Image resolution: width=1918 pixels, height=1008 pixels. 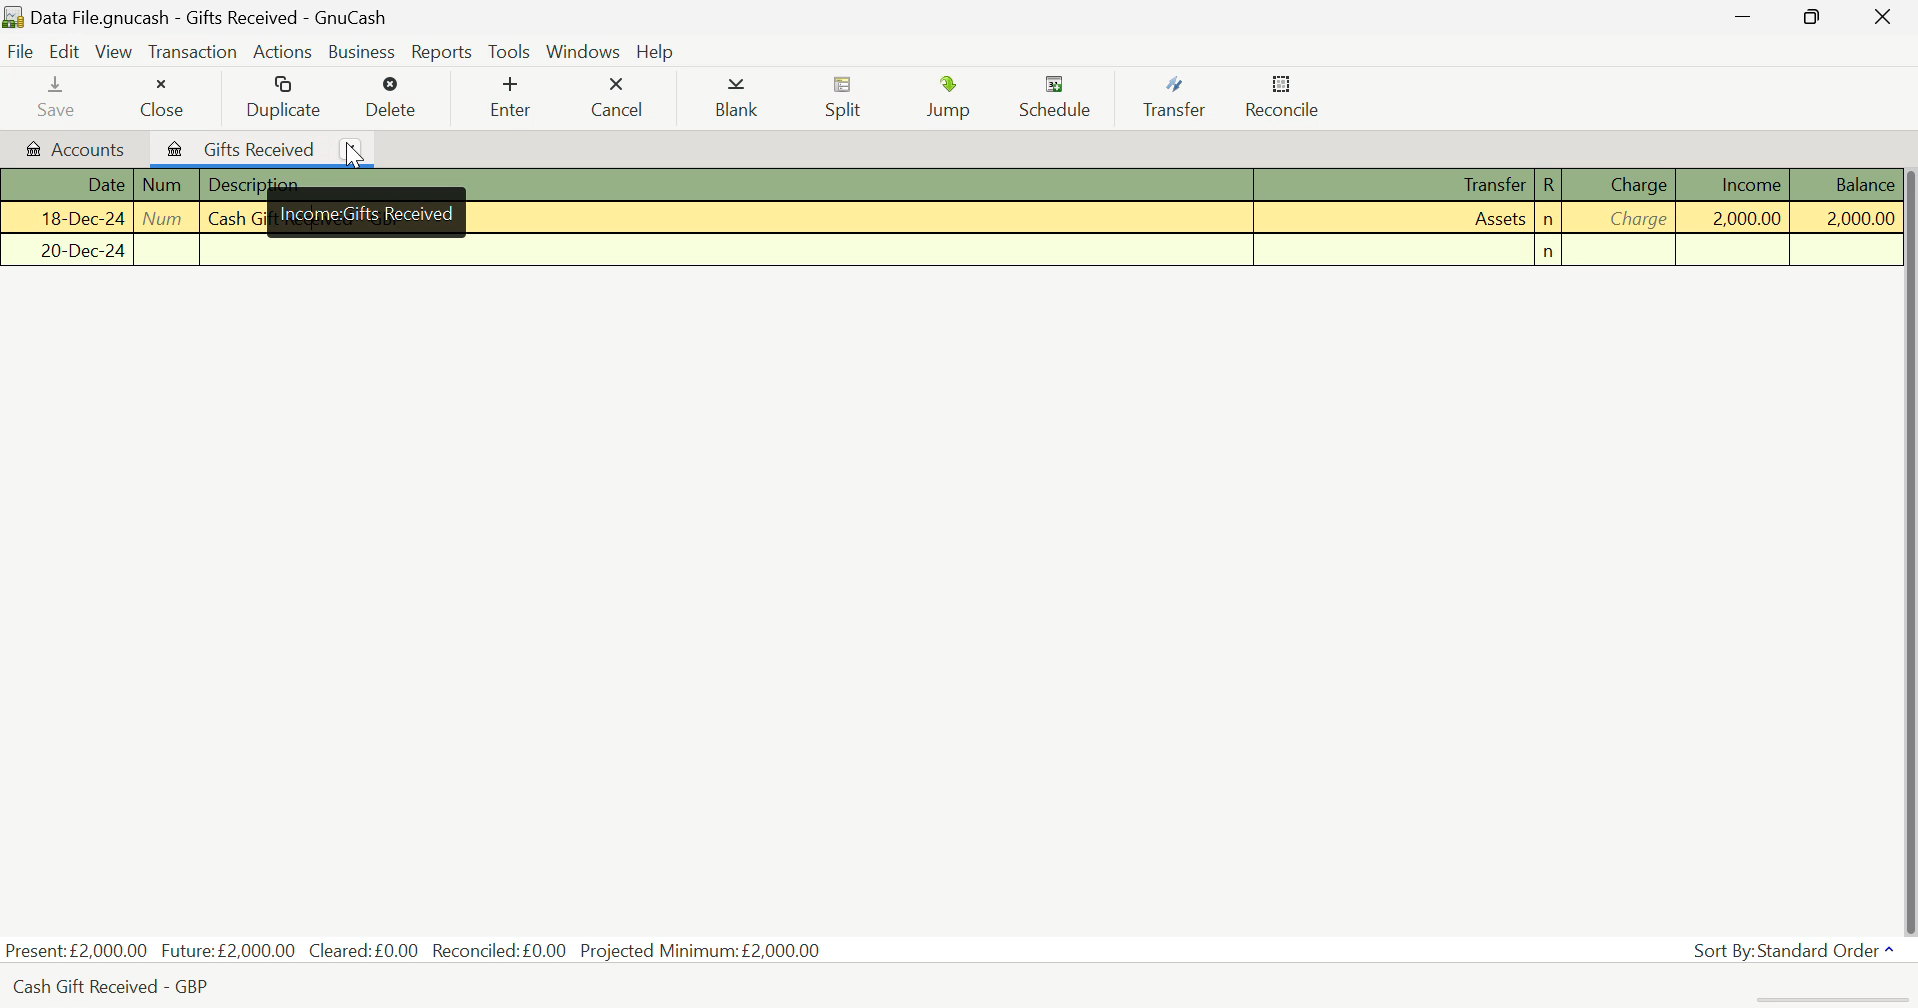 What do you see at coordinates (230, 949) in the screenshot?
I see `Future` at bounding box center [230, 949].